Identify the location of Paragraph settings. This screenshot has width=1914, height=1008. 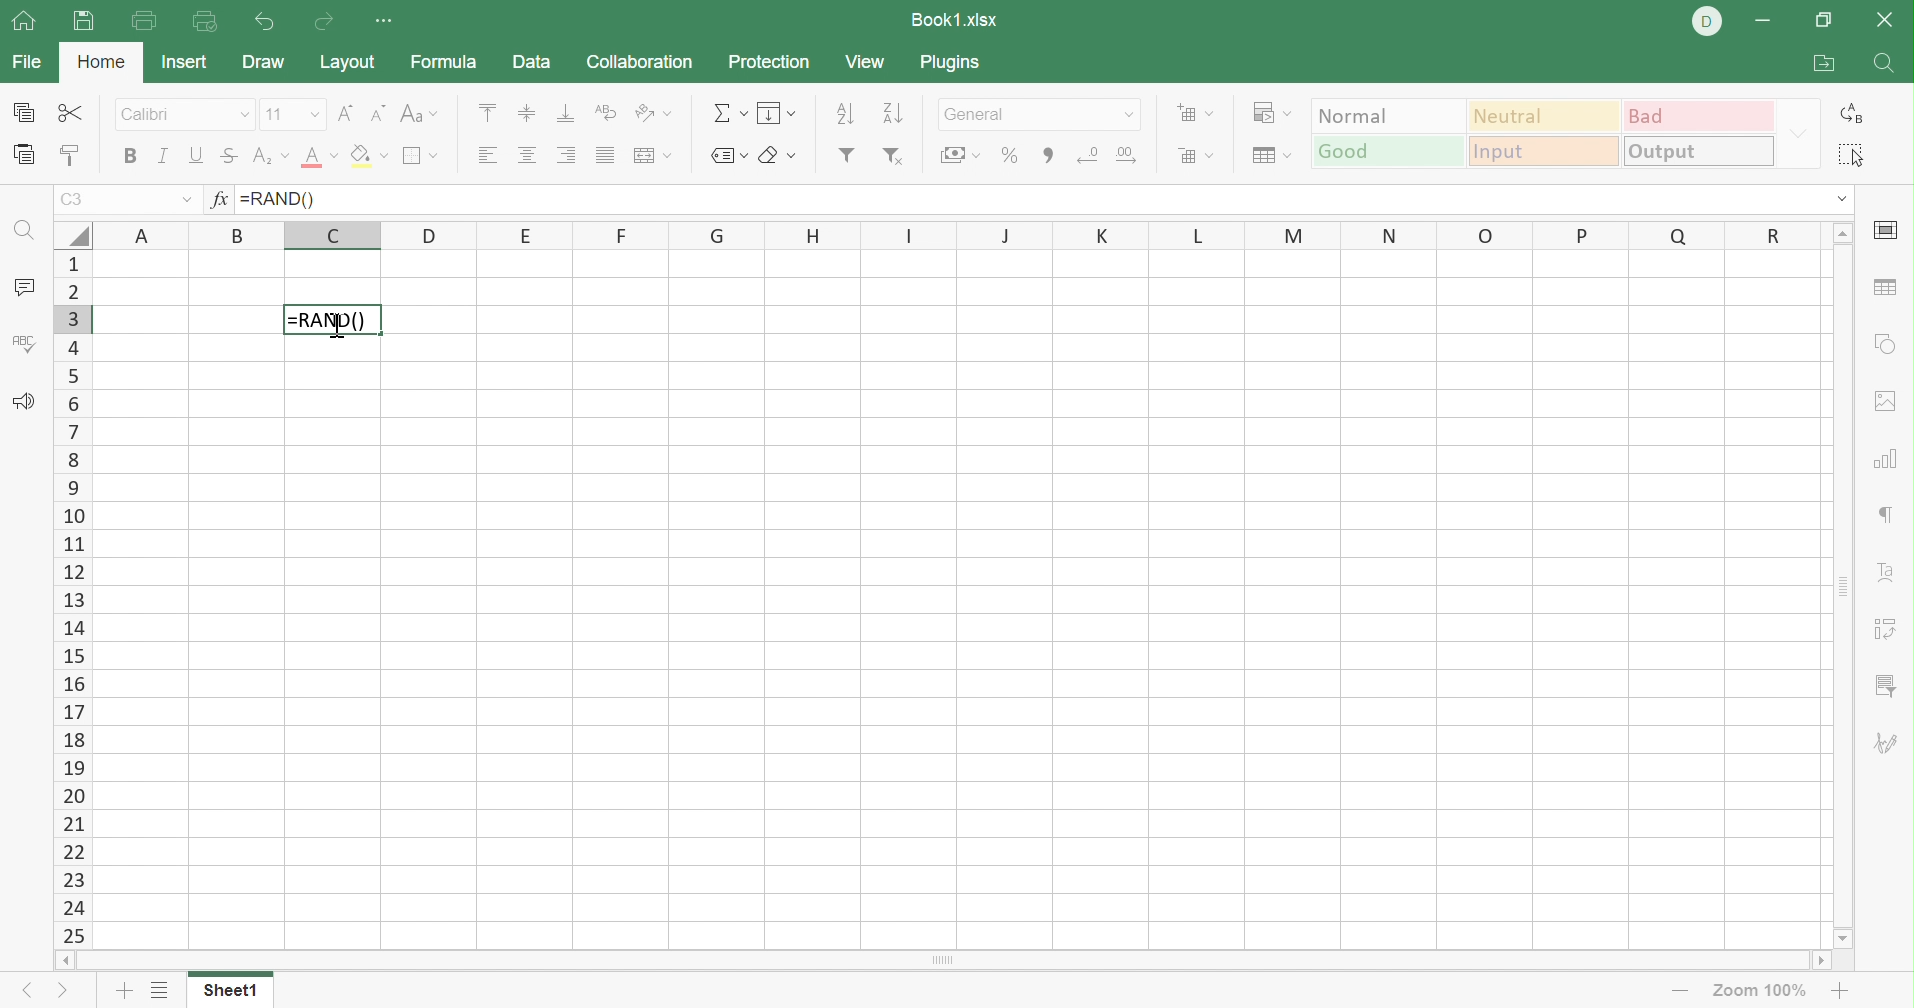
(1887, 513).